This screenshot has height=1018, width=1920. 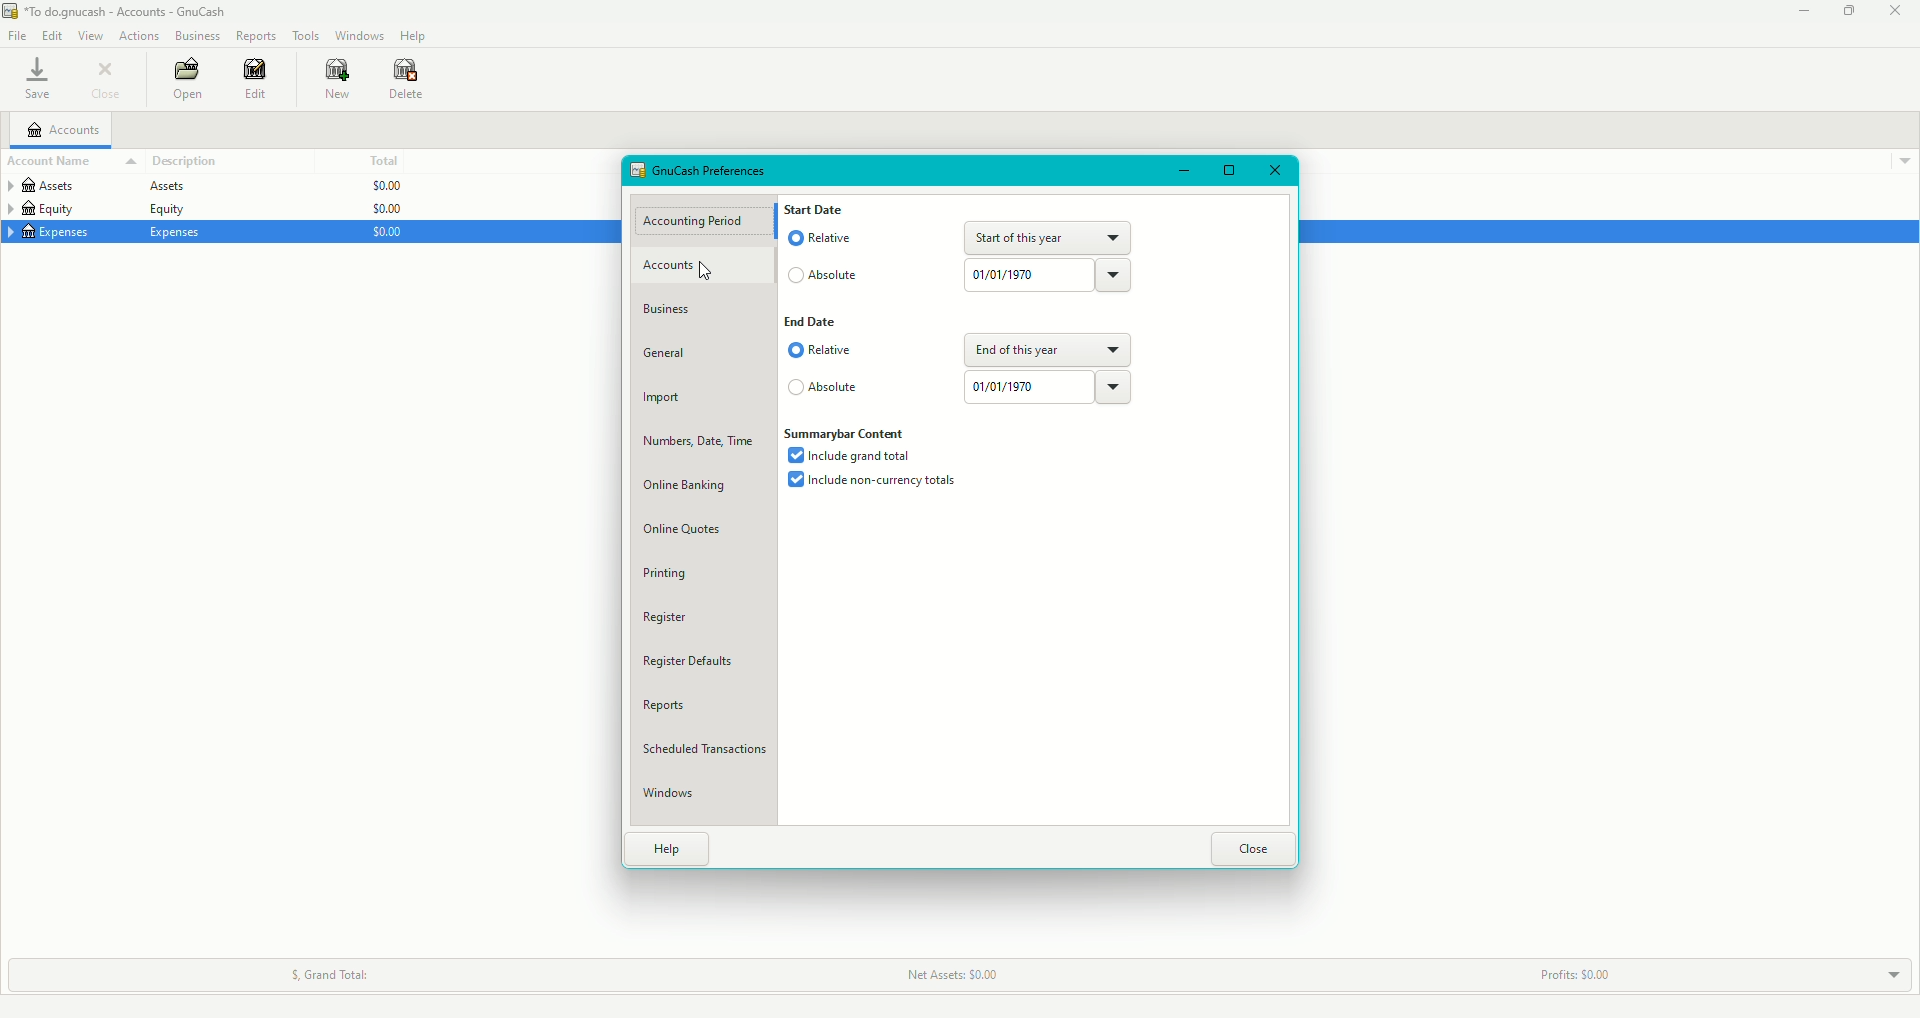 I want to click on Reports, so click(x=663, y=706).